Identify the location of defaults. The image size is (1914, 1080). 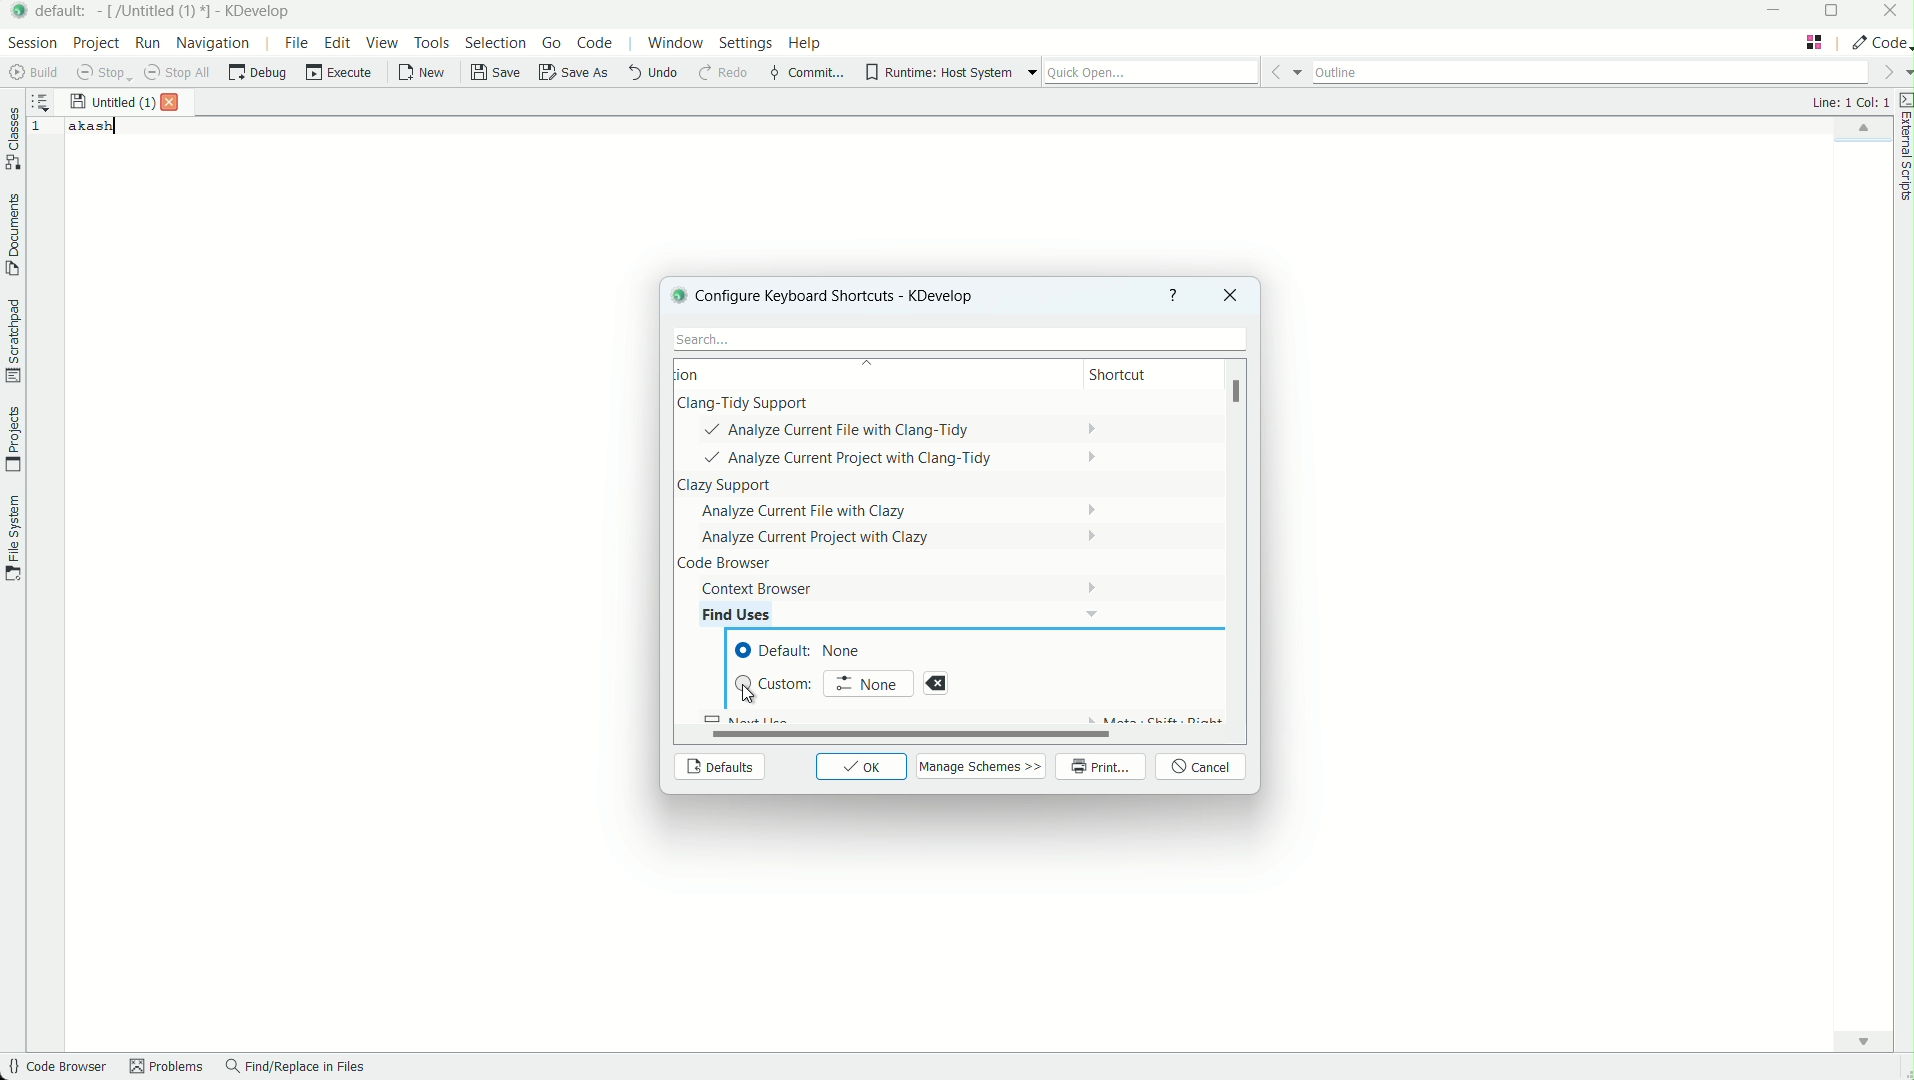
(718, 768).